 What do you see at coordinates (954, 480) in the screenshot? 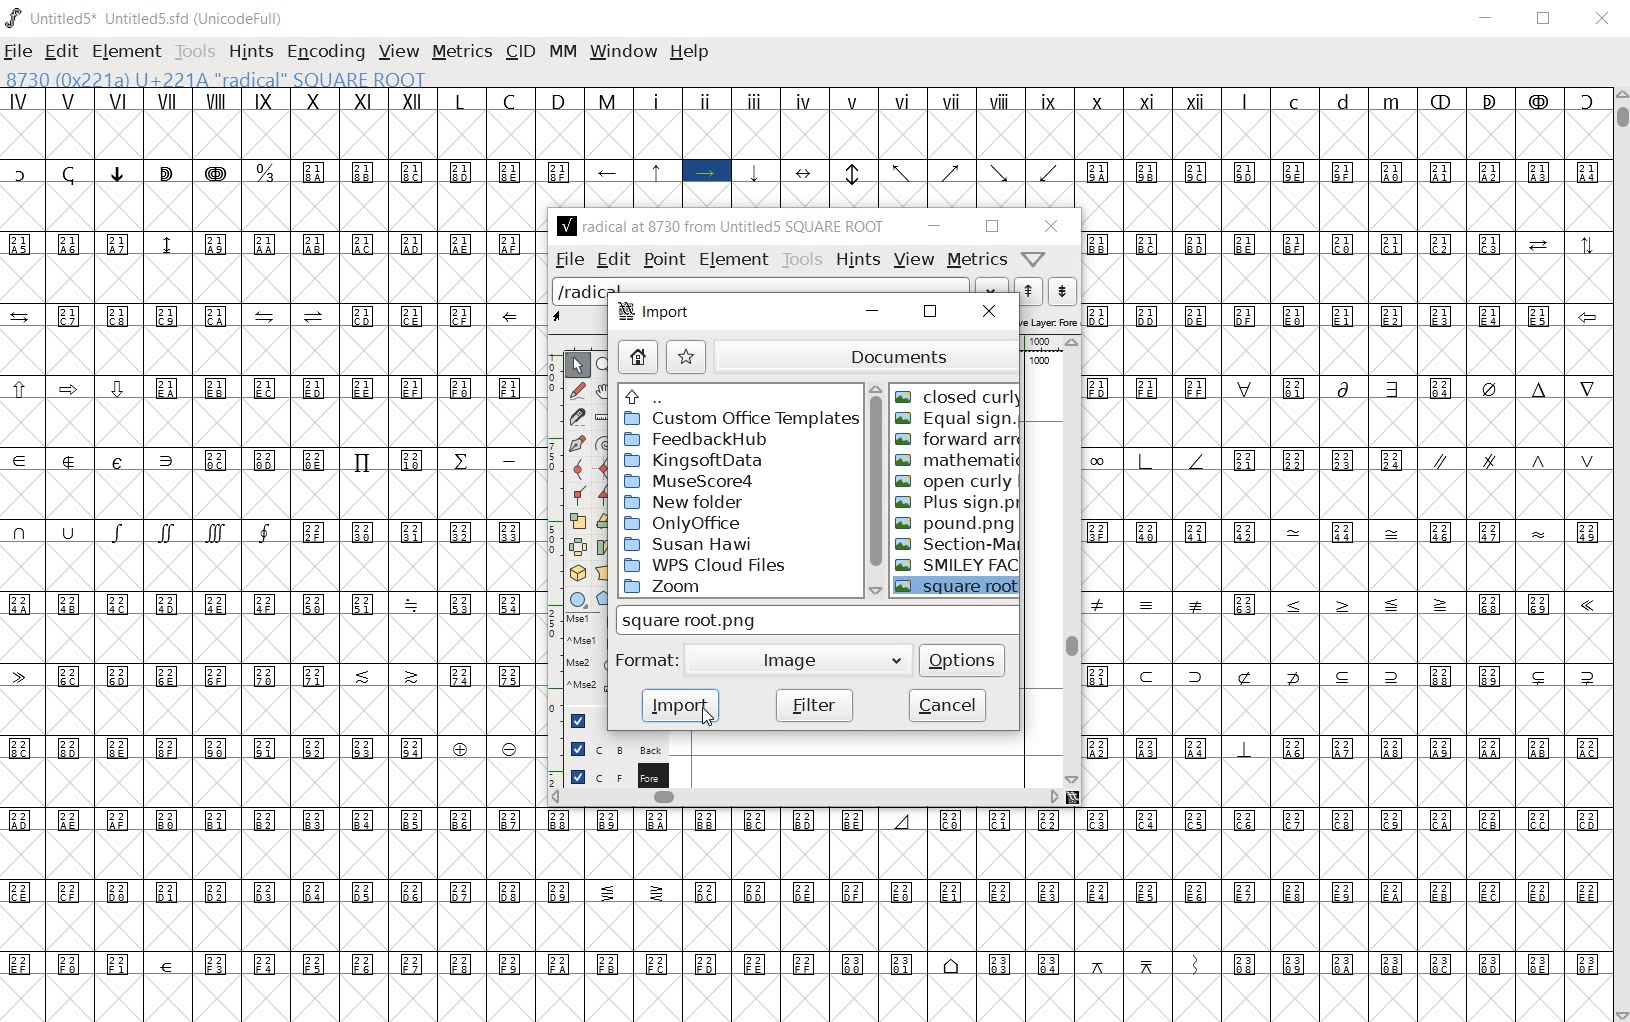
I see `open curly` at bounding box center [954, 480].